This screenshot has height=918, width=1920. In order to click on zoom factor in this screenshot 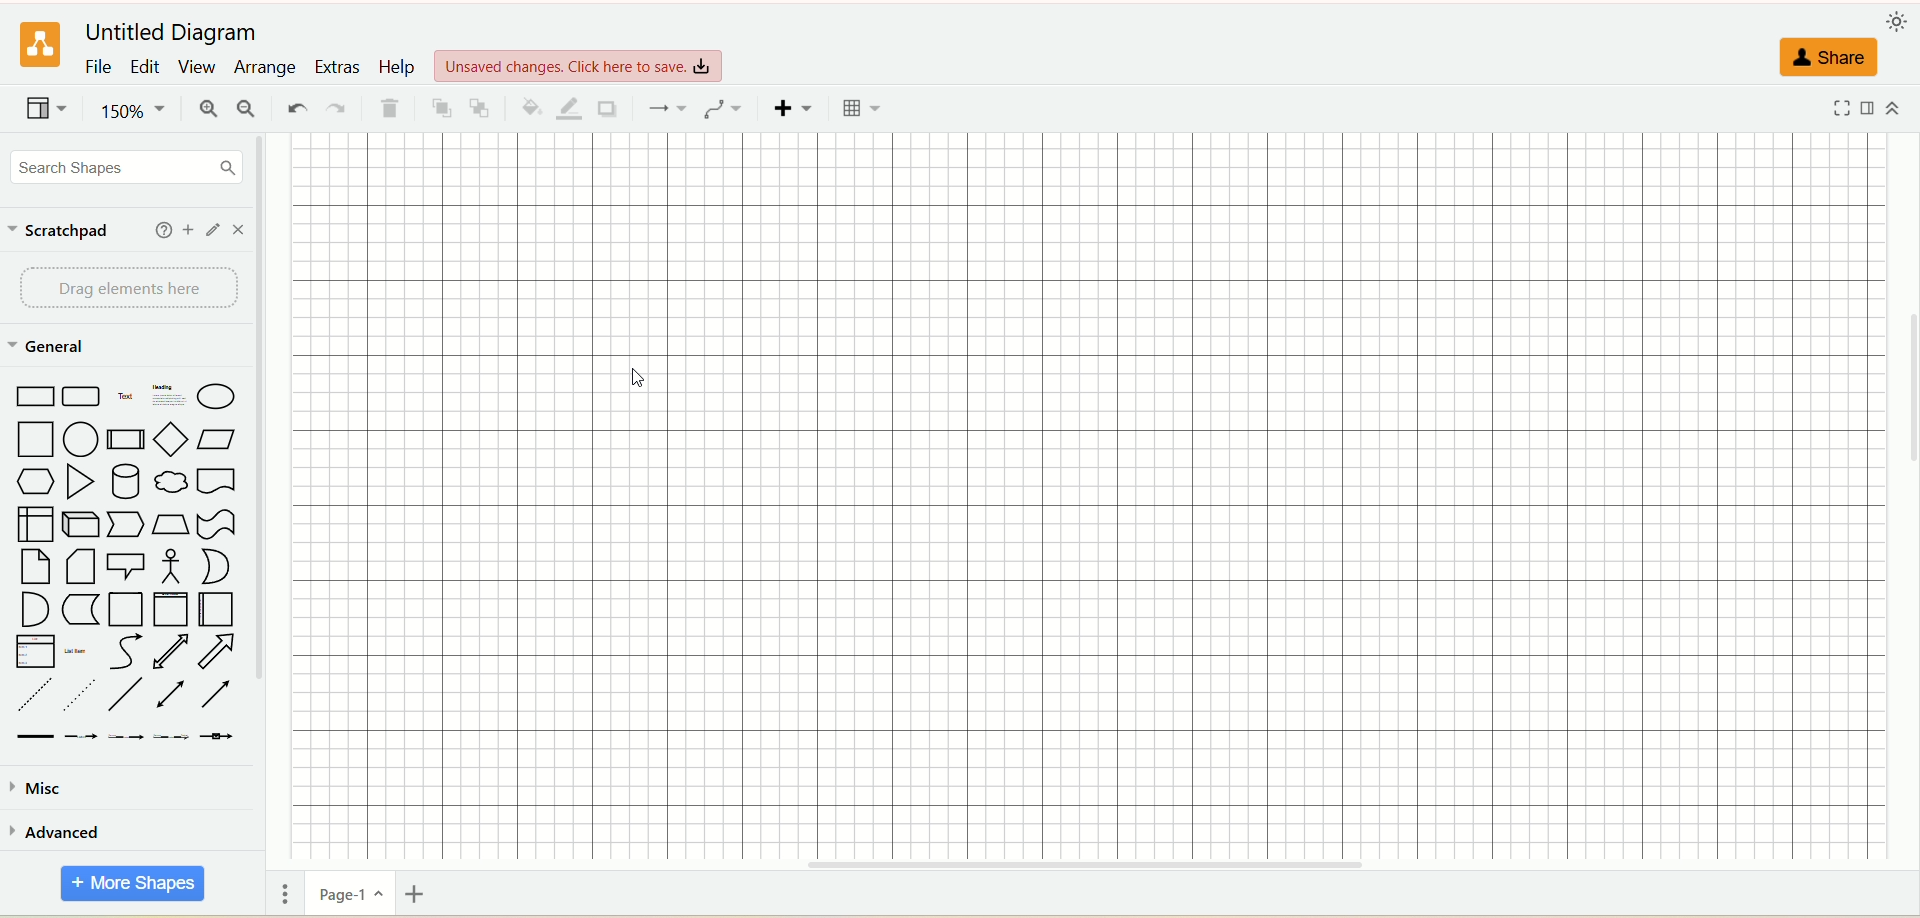, I will do `click(139, 114)`.